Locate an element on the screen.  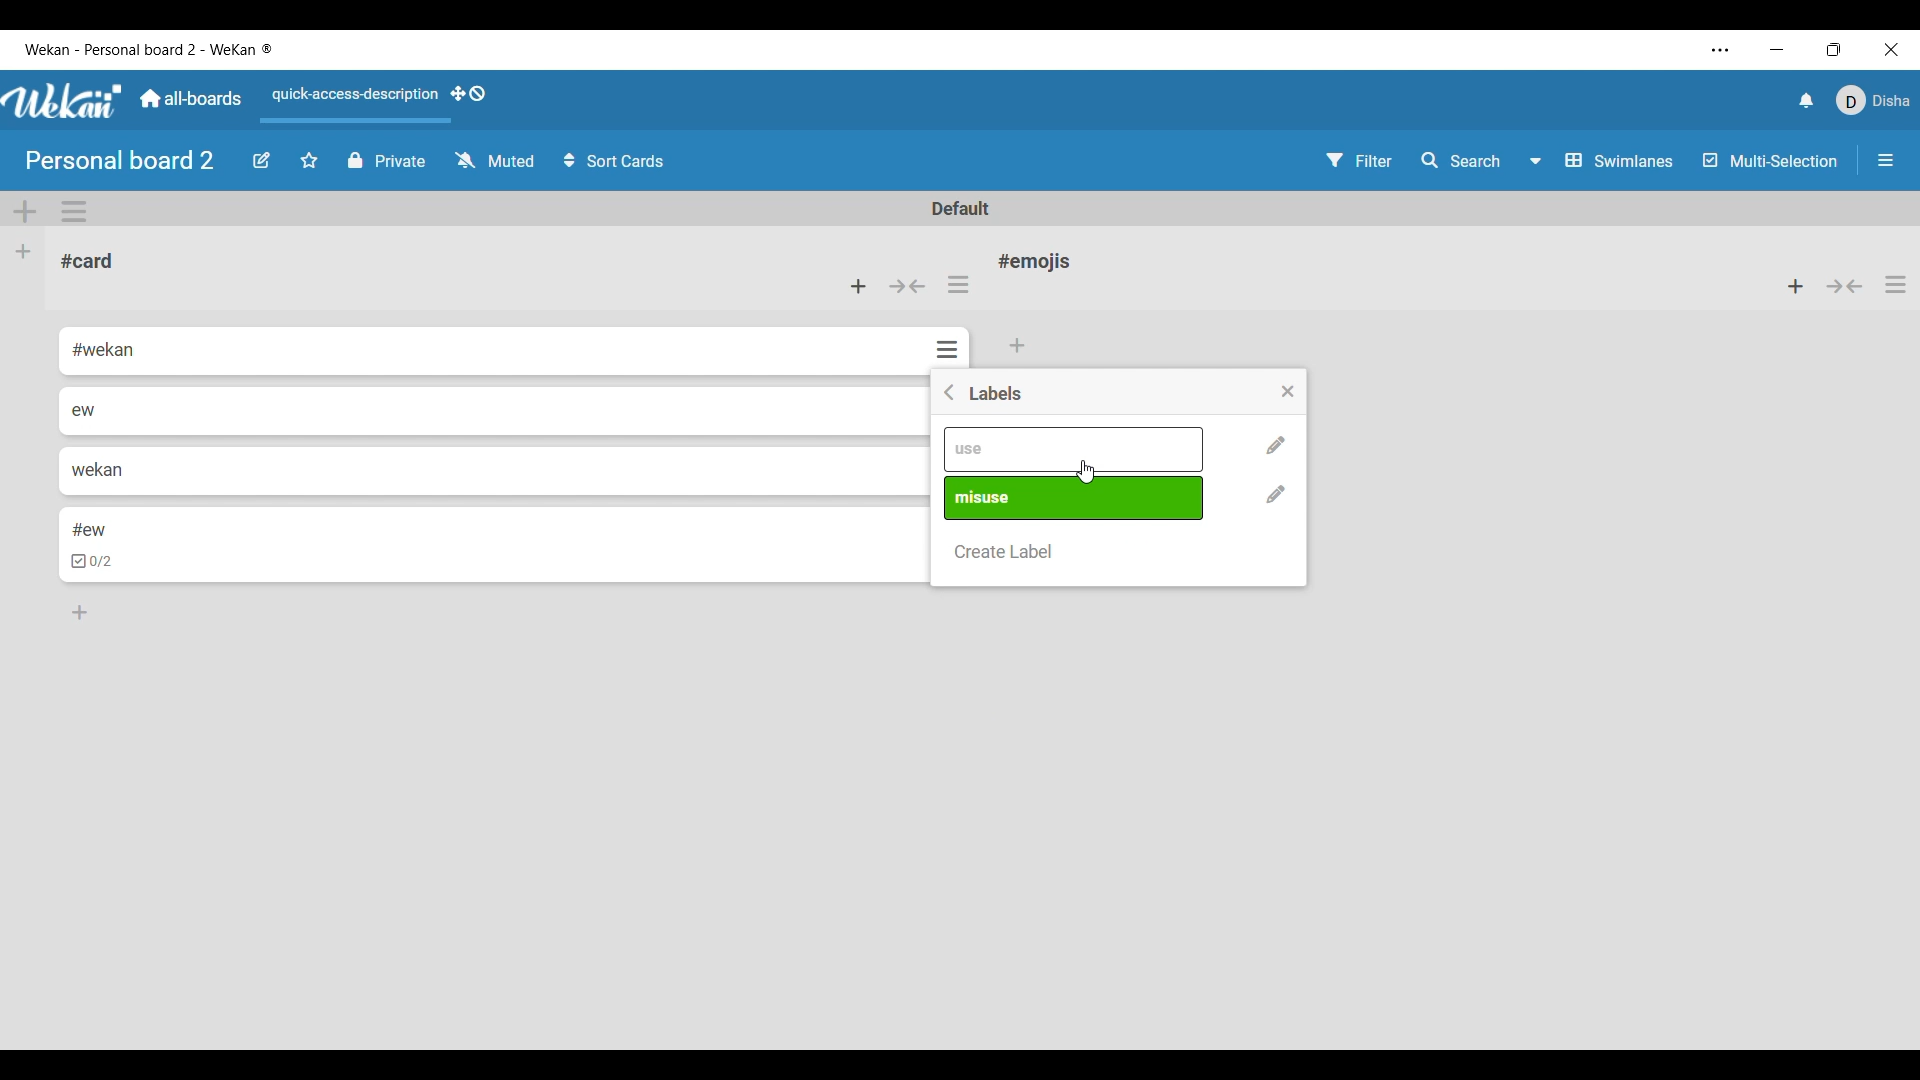
List actions is located at coordinates (958, 284).